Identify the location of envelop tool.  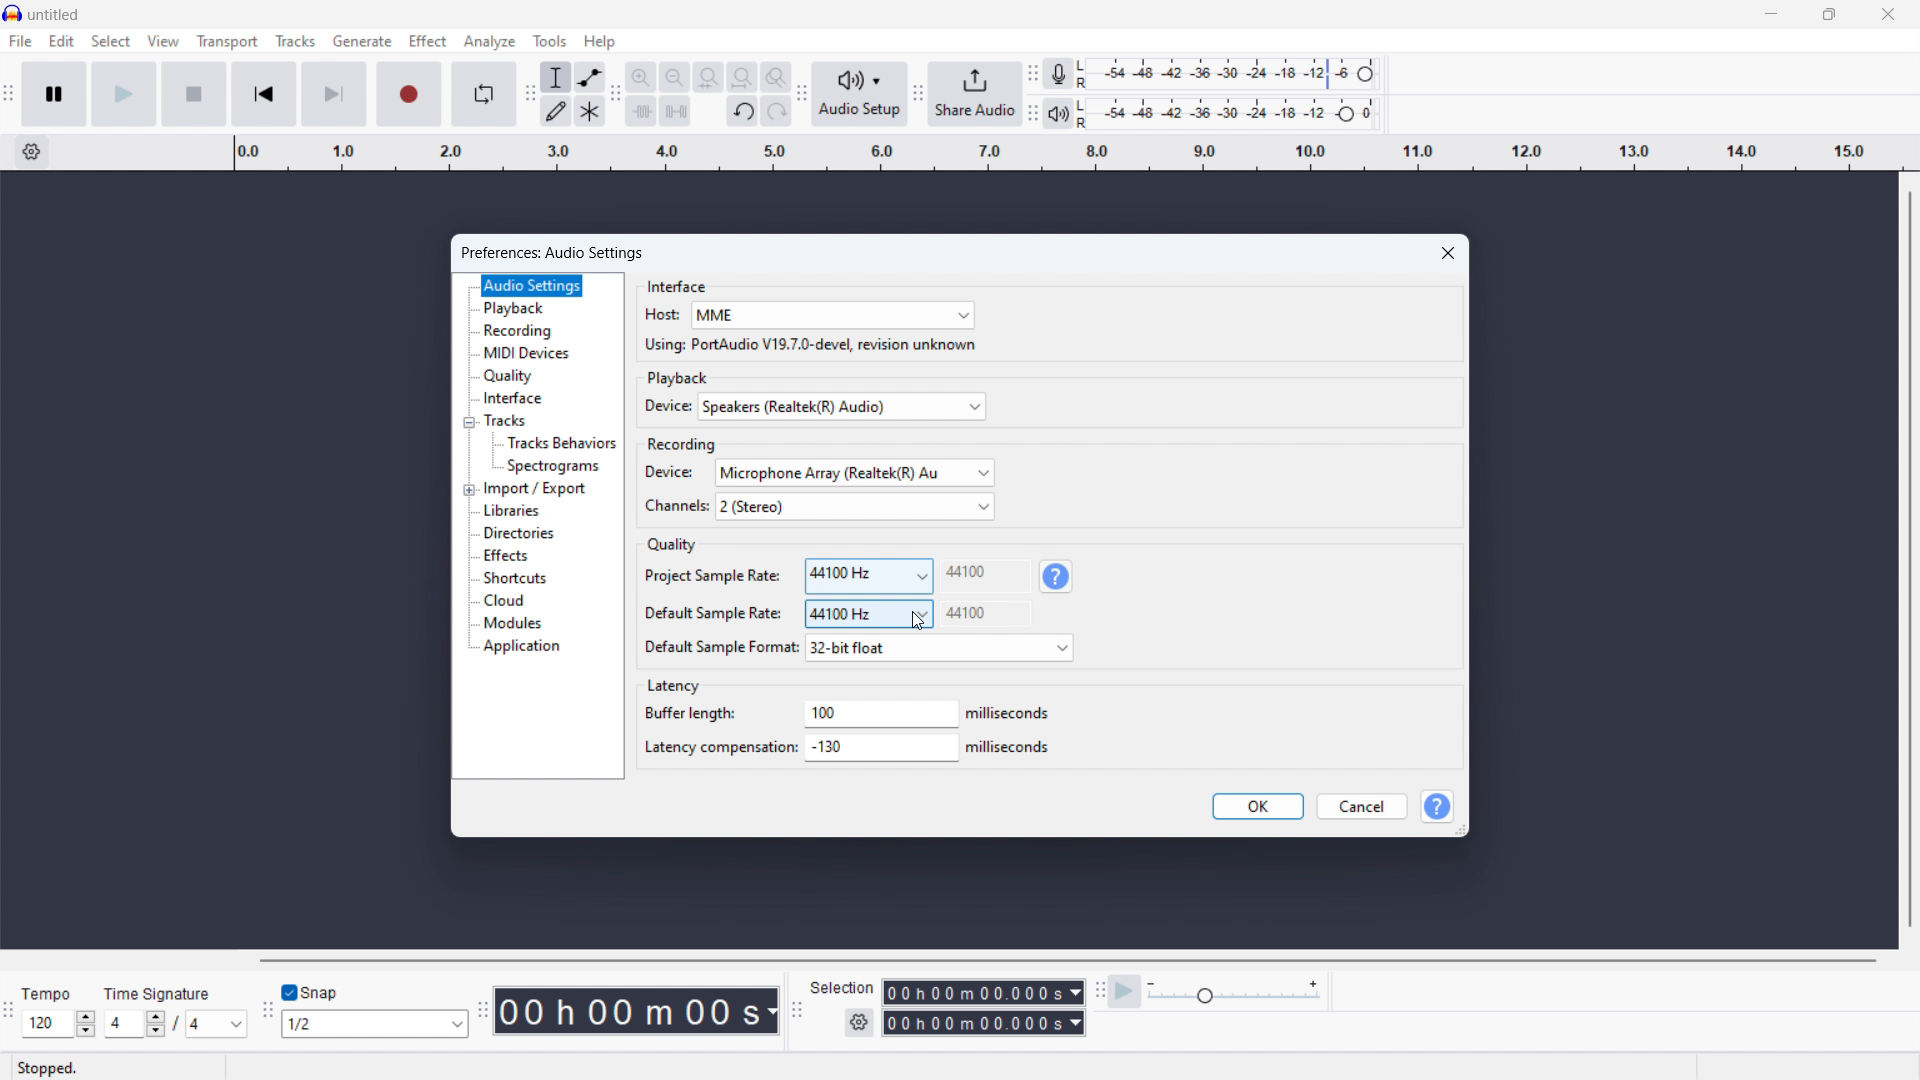
(590, 77).